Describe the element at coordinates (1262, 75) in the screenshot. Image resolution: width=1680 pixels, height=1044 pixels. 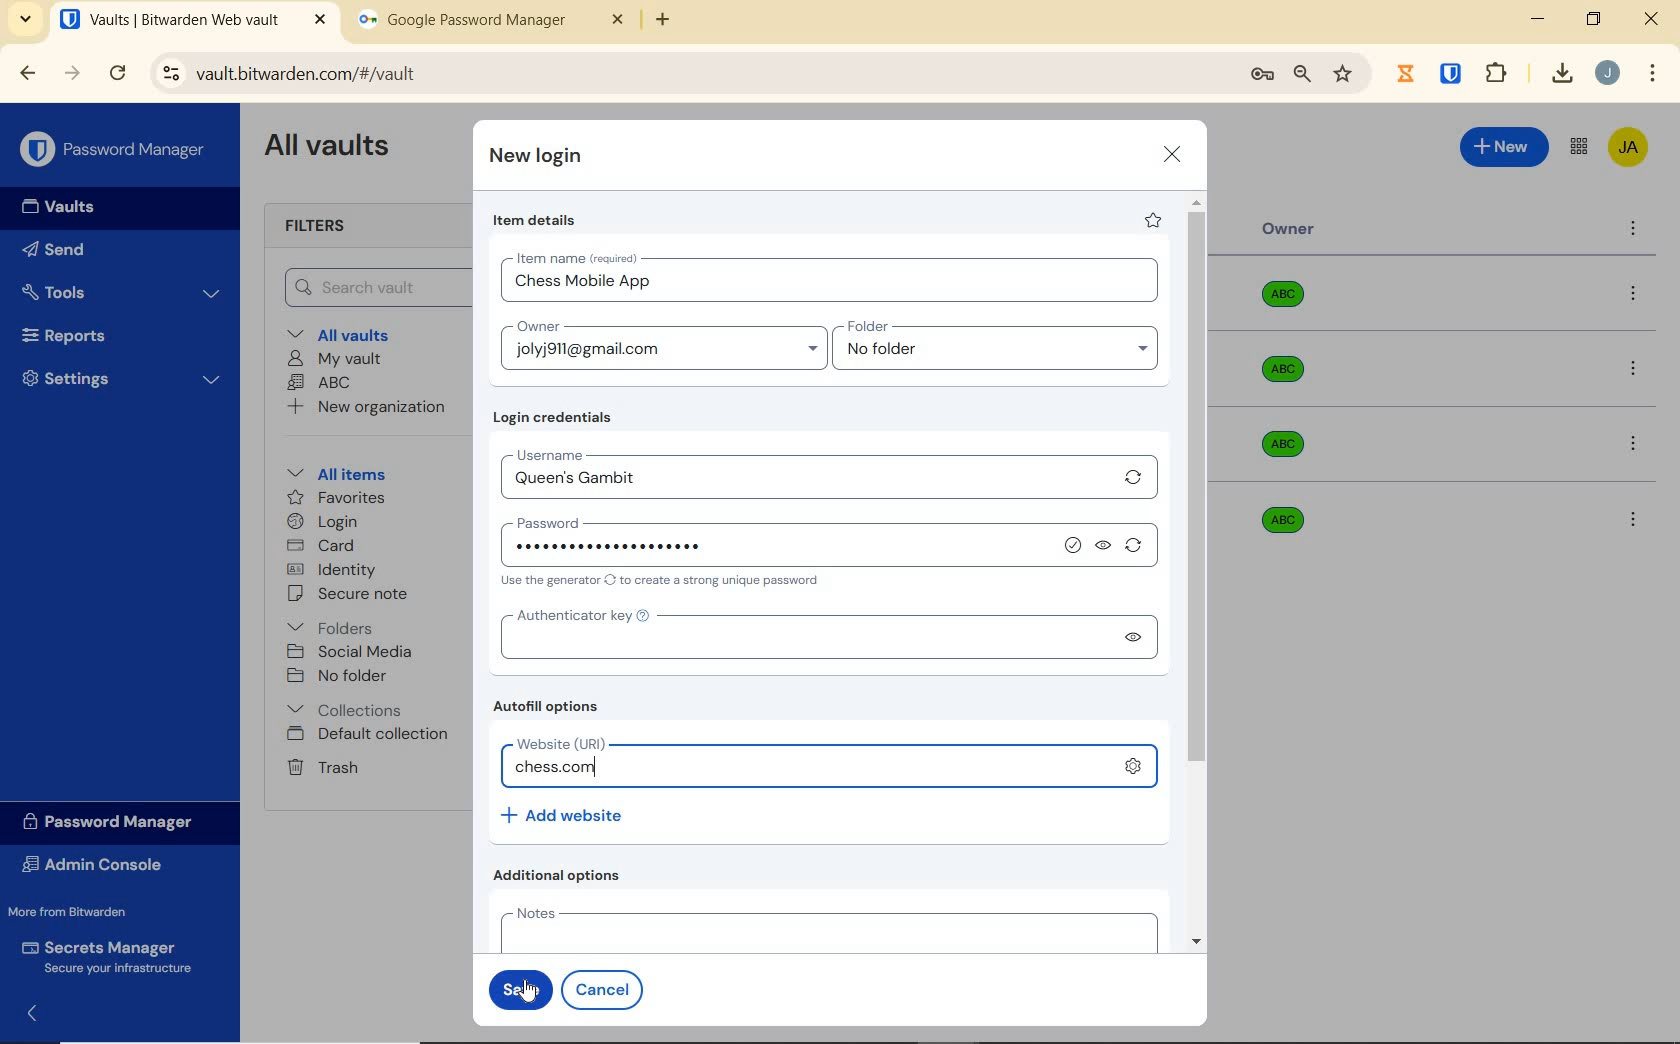
I see `manage passwords` at that location.